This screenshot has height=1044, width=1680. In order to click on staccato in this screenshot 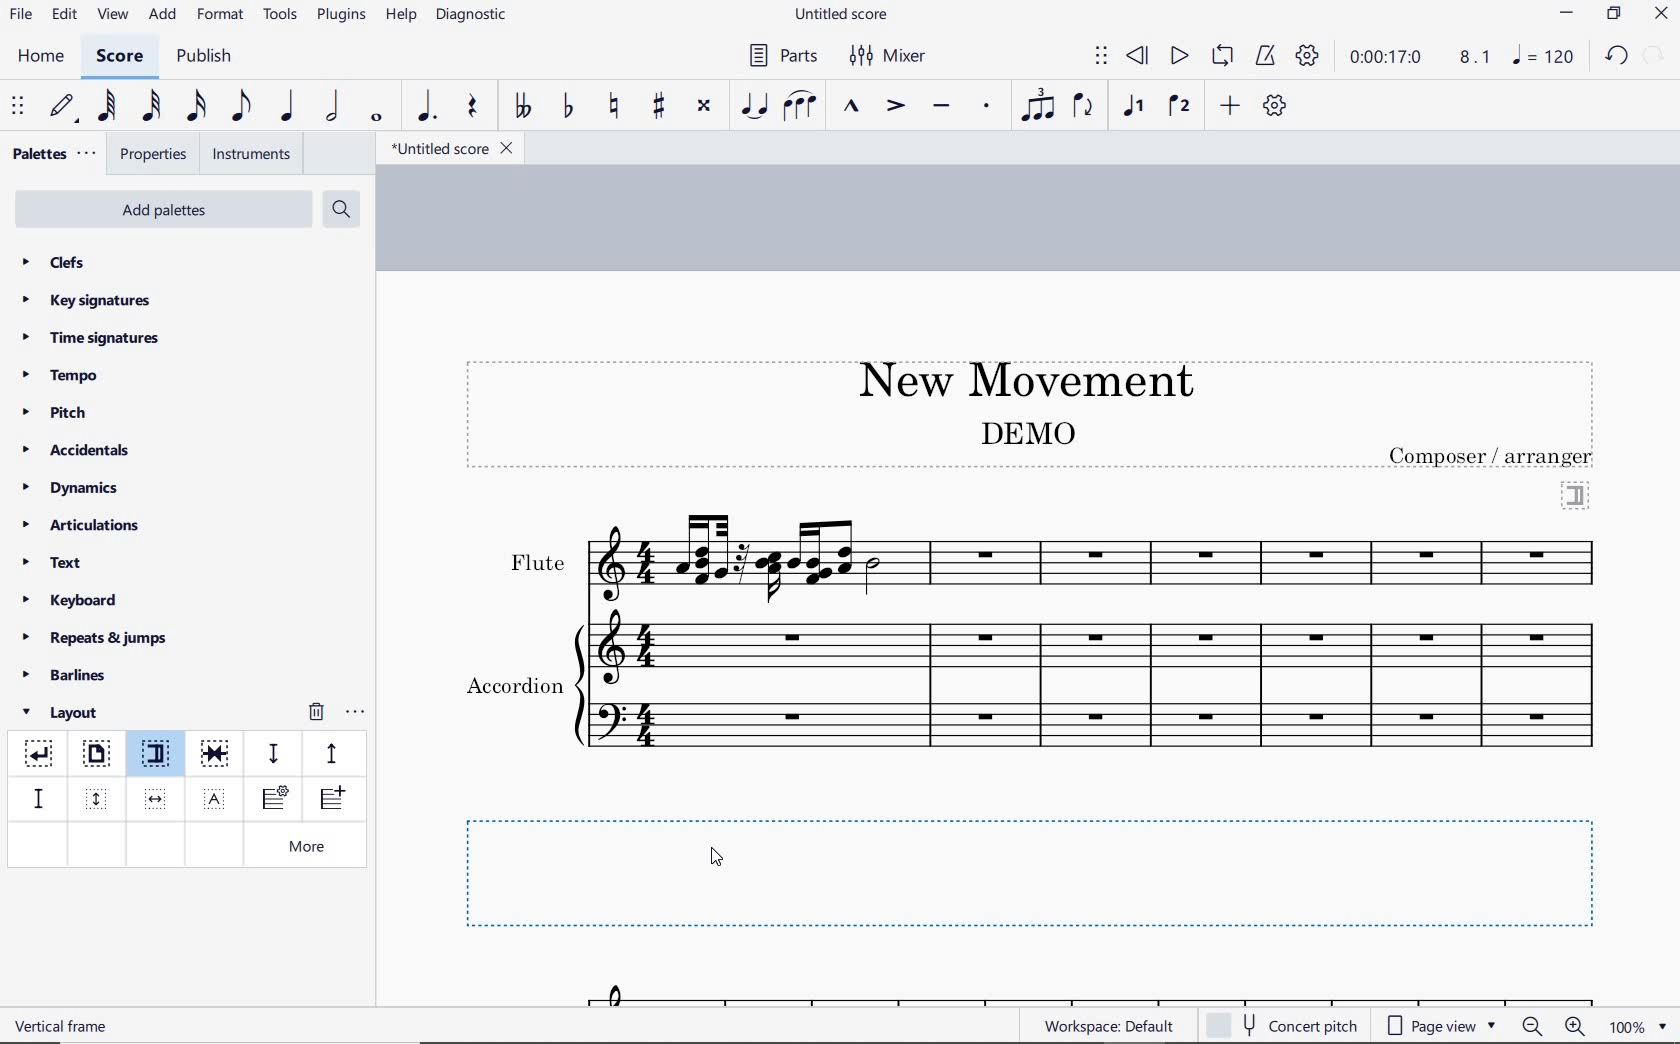, I will do `click(987, 106)`.